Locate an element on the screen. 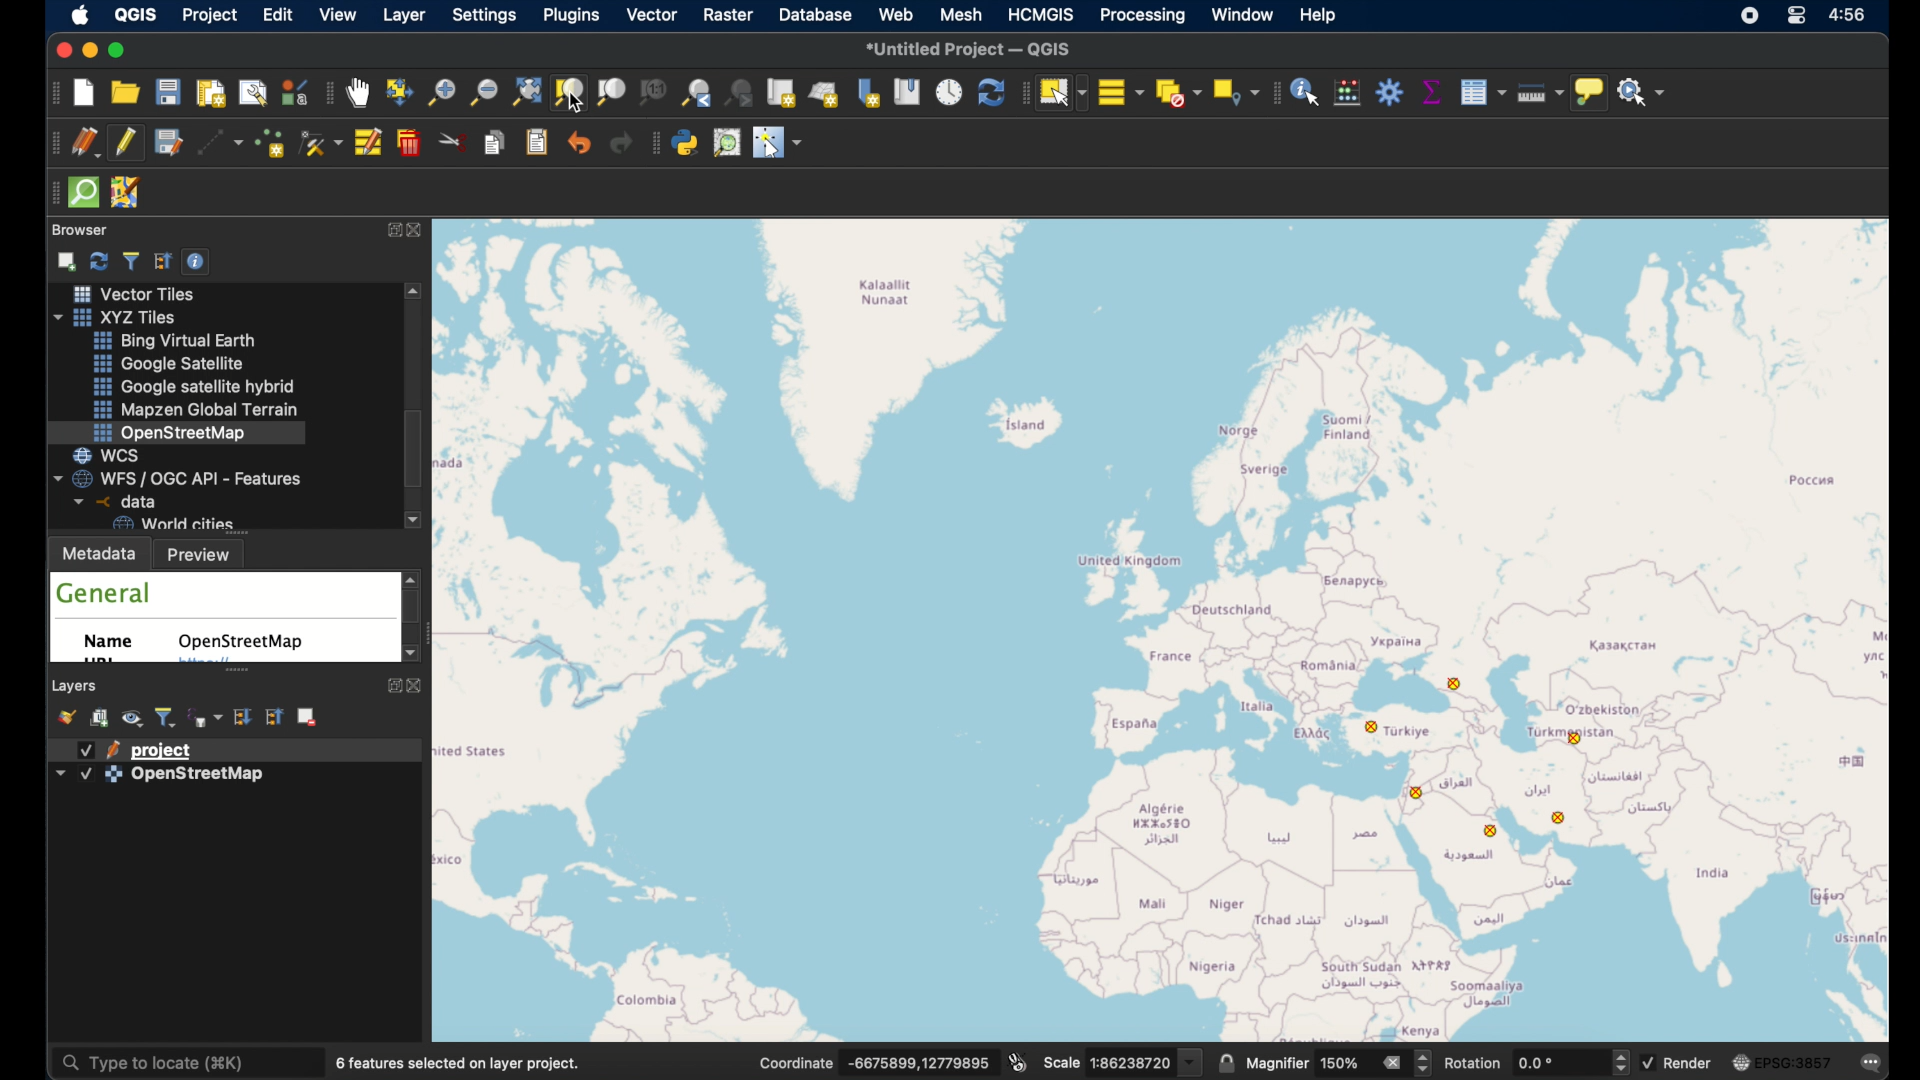 This screenshot has height=1080, width=1920. undo is located at coordinates (579, 144).